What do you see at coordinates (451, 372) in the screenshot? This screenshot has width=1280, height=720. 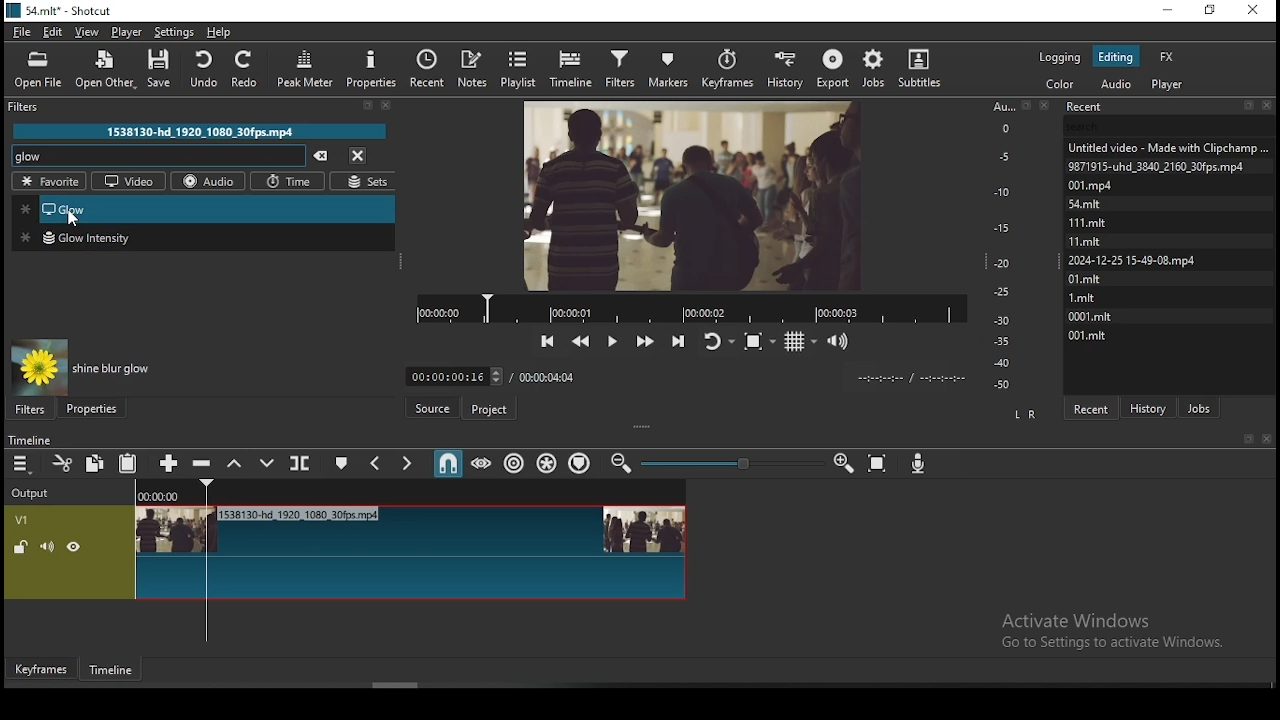 I see `elapsed time` at bounding box center [451, 372].